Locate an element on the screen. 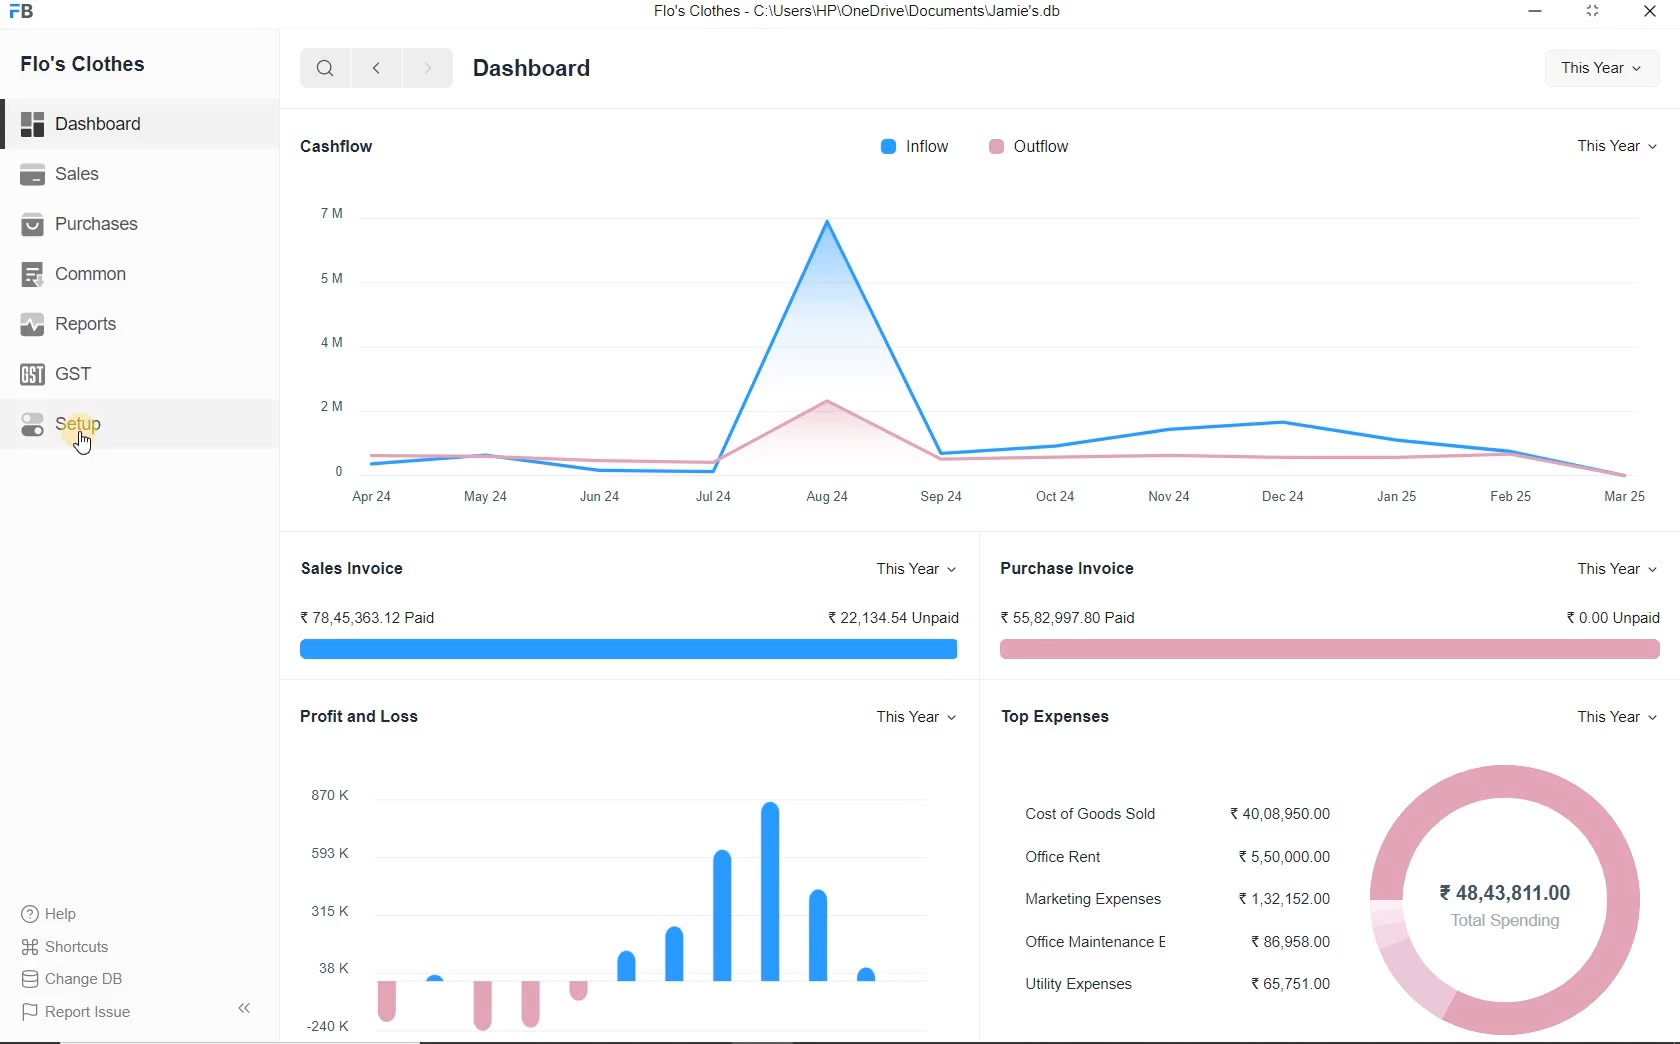 This screenshot has height=1044, width=1680. Backward is located at coordinates (376, 67).